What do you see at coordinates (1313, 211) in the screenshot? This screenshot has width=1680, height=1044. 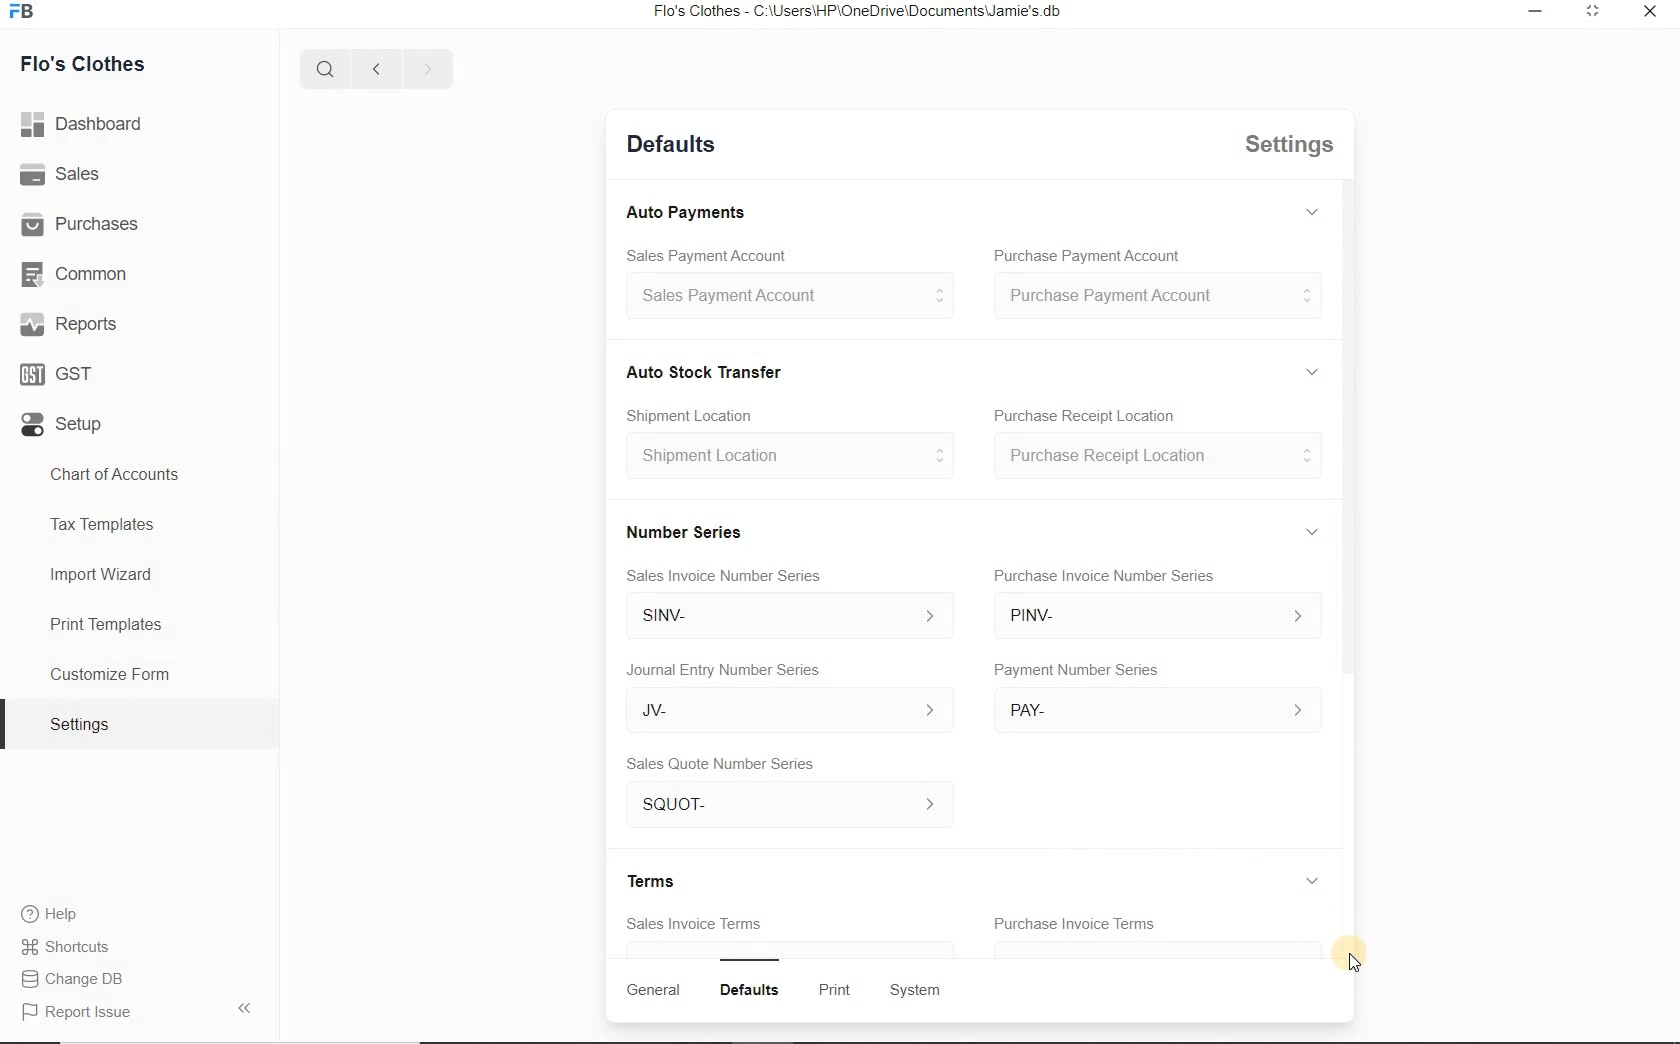 I see `Expand` at bounding box center [1313, 211].